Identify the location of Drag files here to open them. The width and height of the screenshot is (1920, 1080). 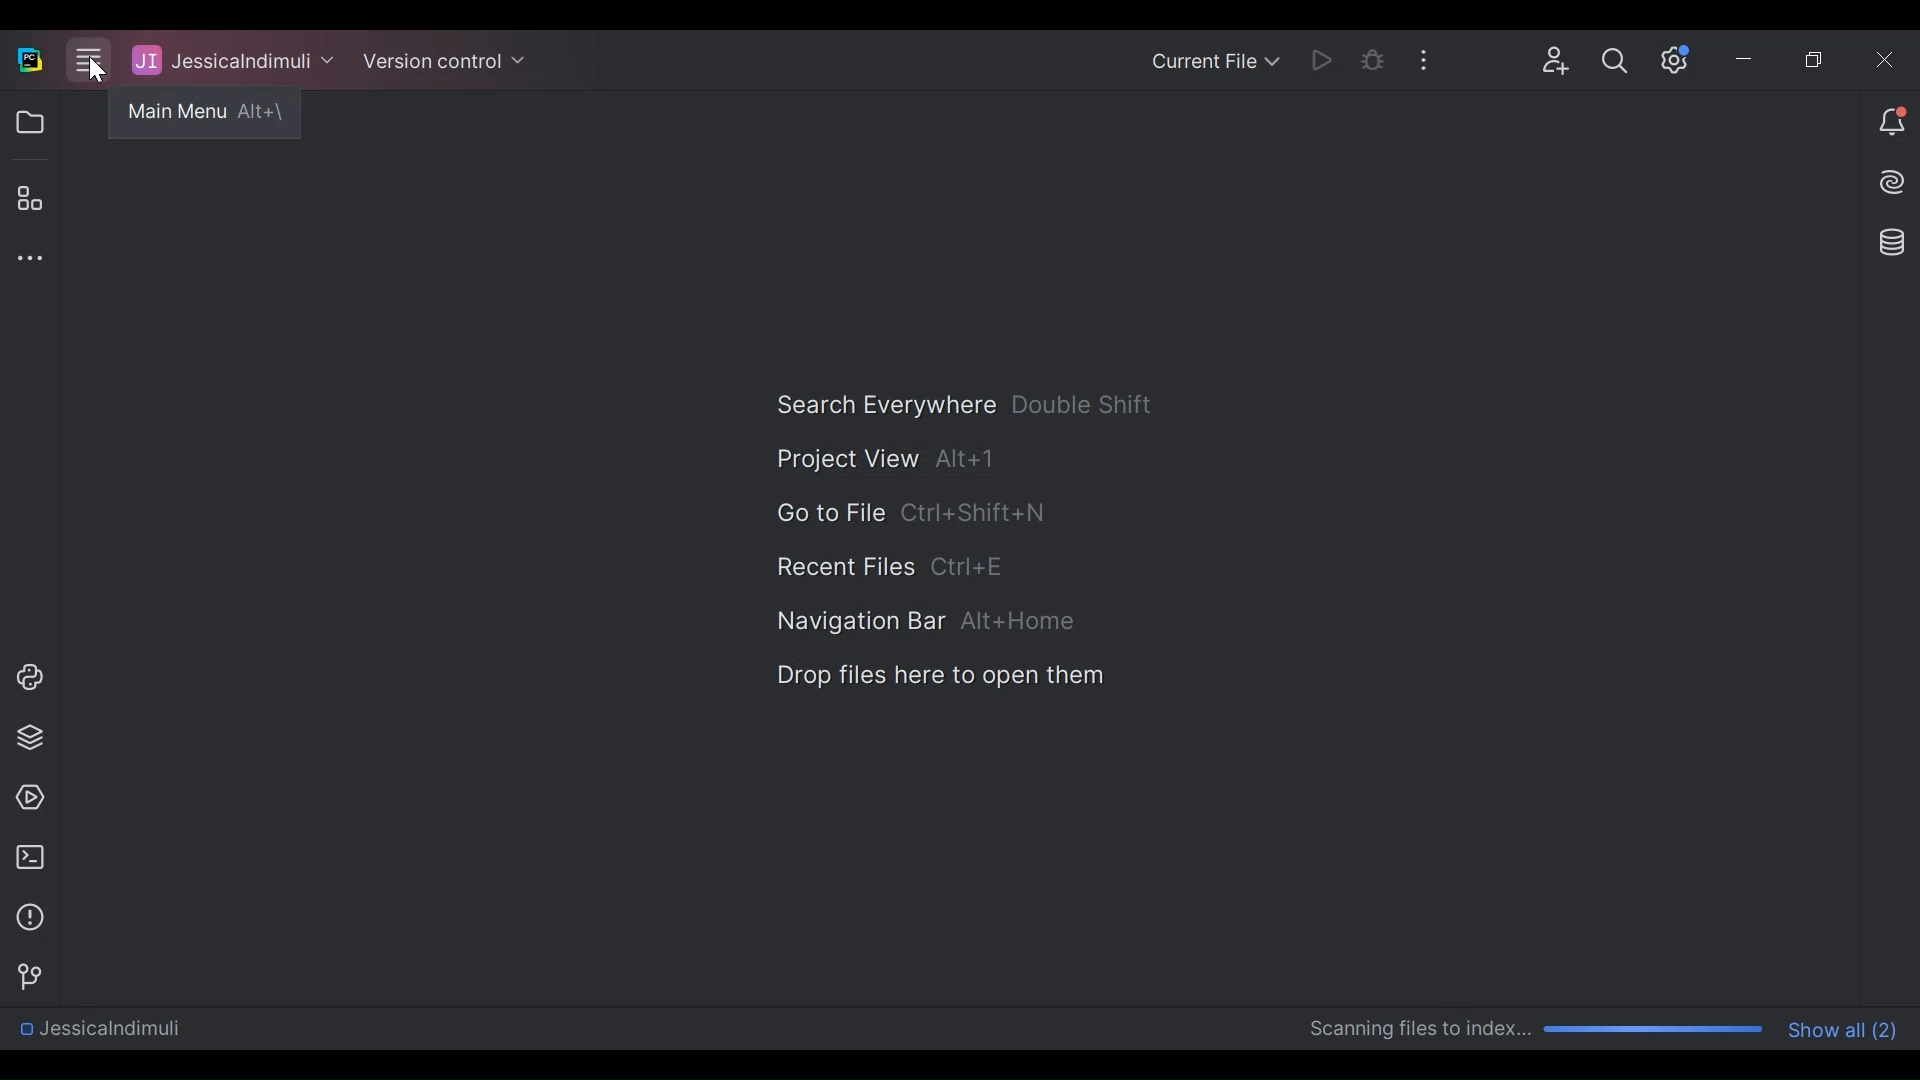
(938, 675).